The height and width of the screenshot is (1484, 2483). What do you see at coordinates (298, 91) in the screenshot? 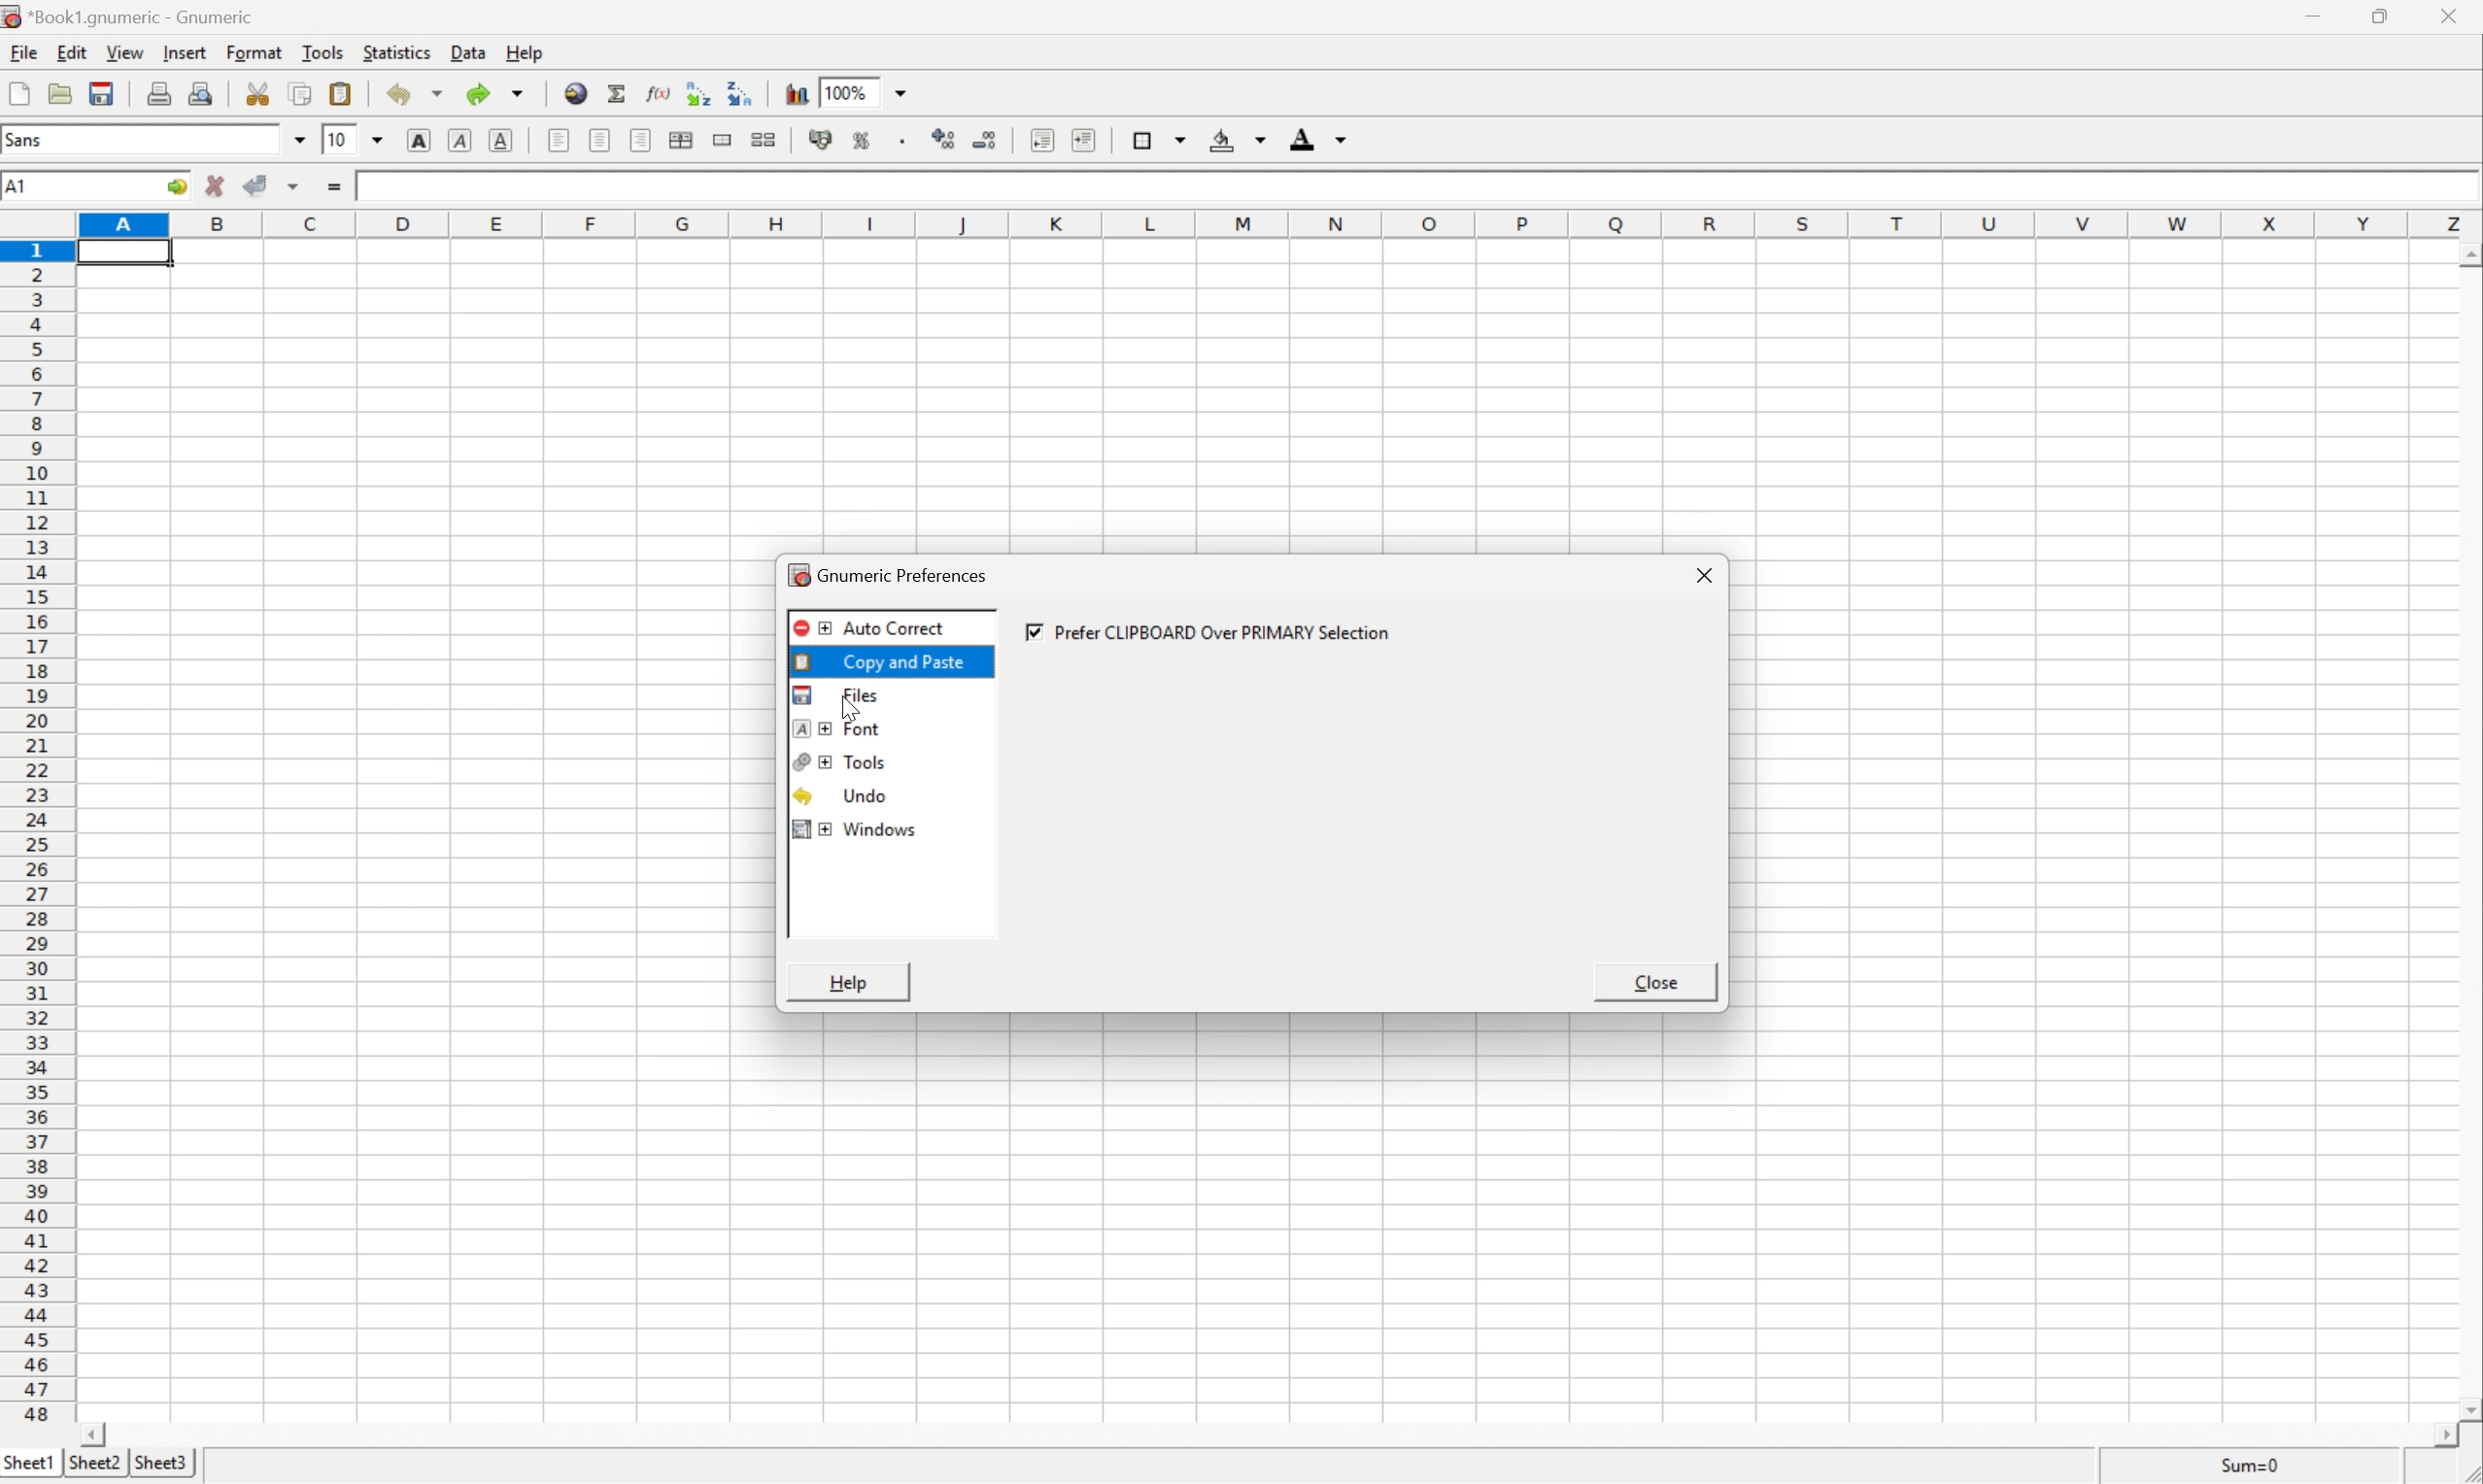
I see `copy` at bounding box center [298, 91].